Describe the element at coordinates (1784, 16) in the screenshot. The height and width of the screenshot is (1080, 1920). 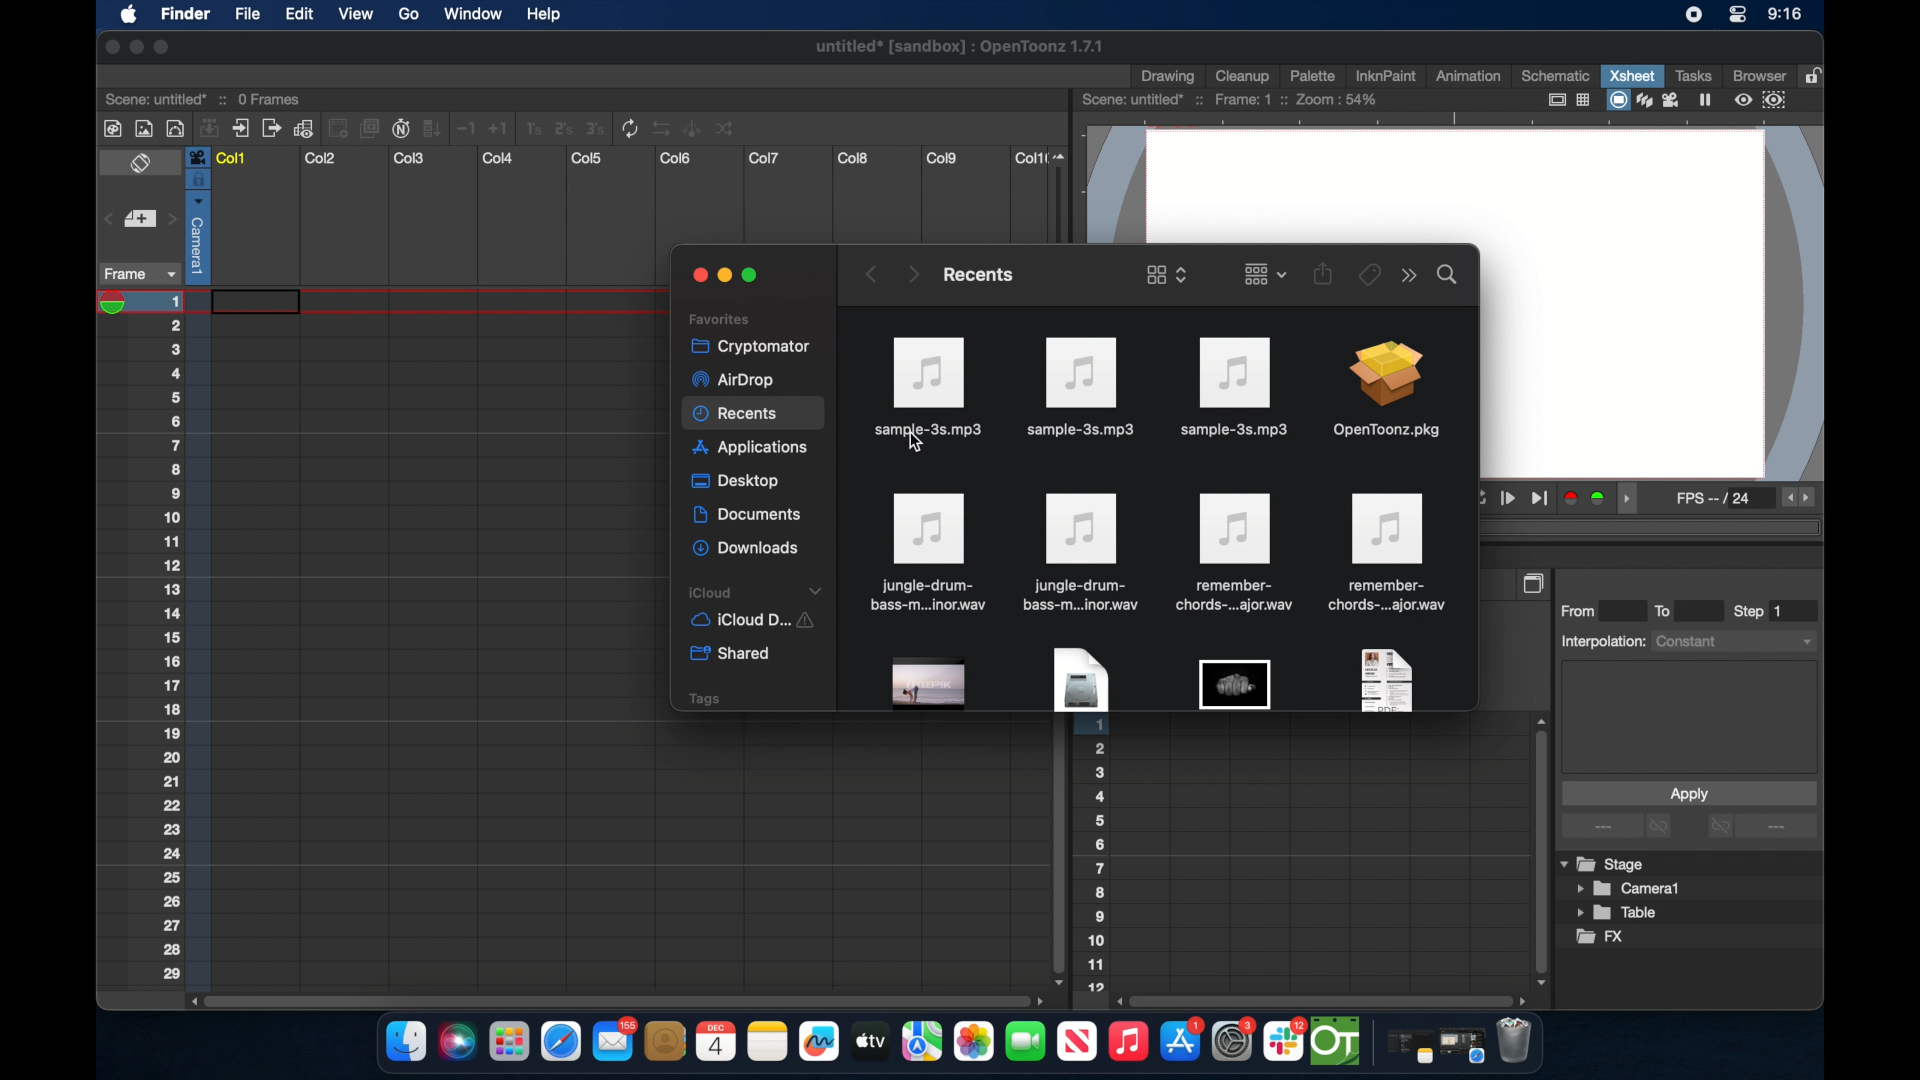
I see `time` at that location.